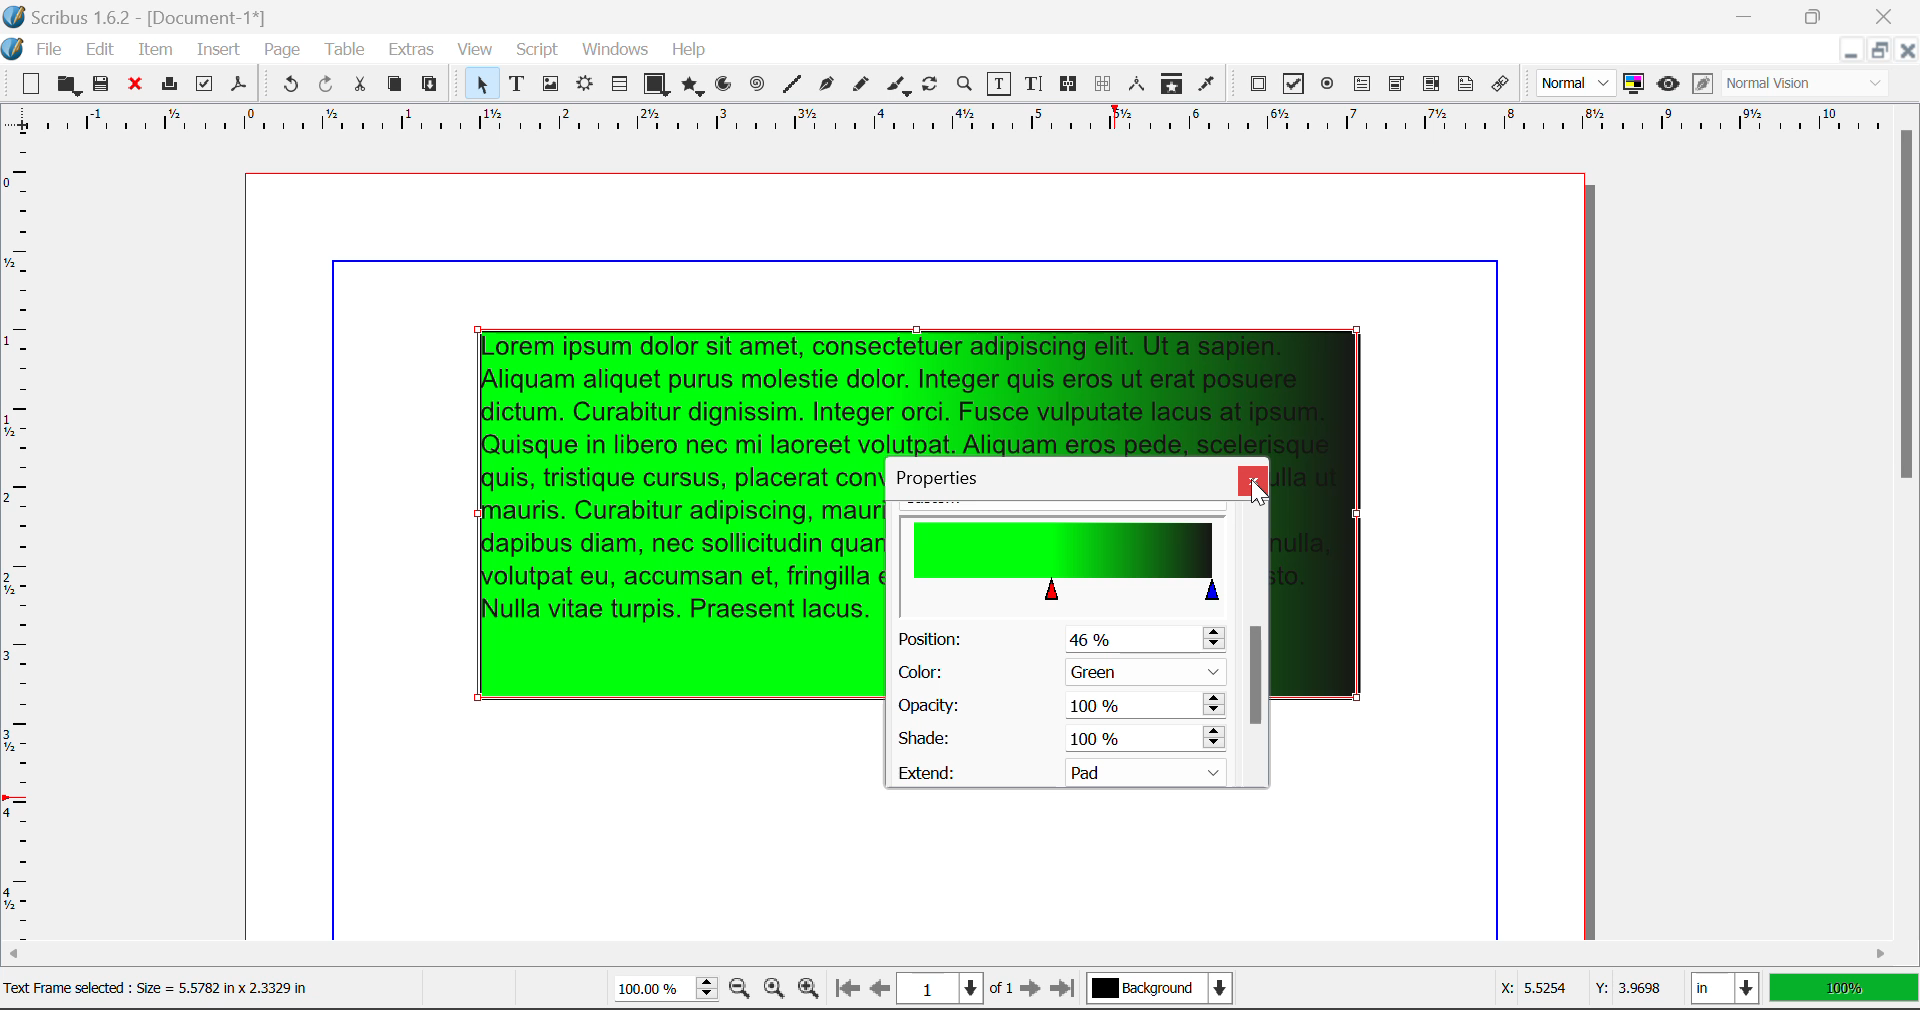 The width and height of the screenshot is (1920, 1010). Describe the element at coordinates (1747, 14) in the screenshot. I see `Restore Down` at that location.